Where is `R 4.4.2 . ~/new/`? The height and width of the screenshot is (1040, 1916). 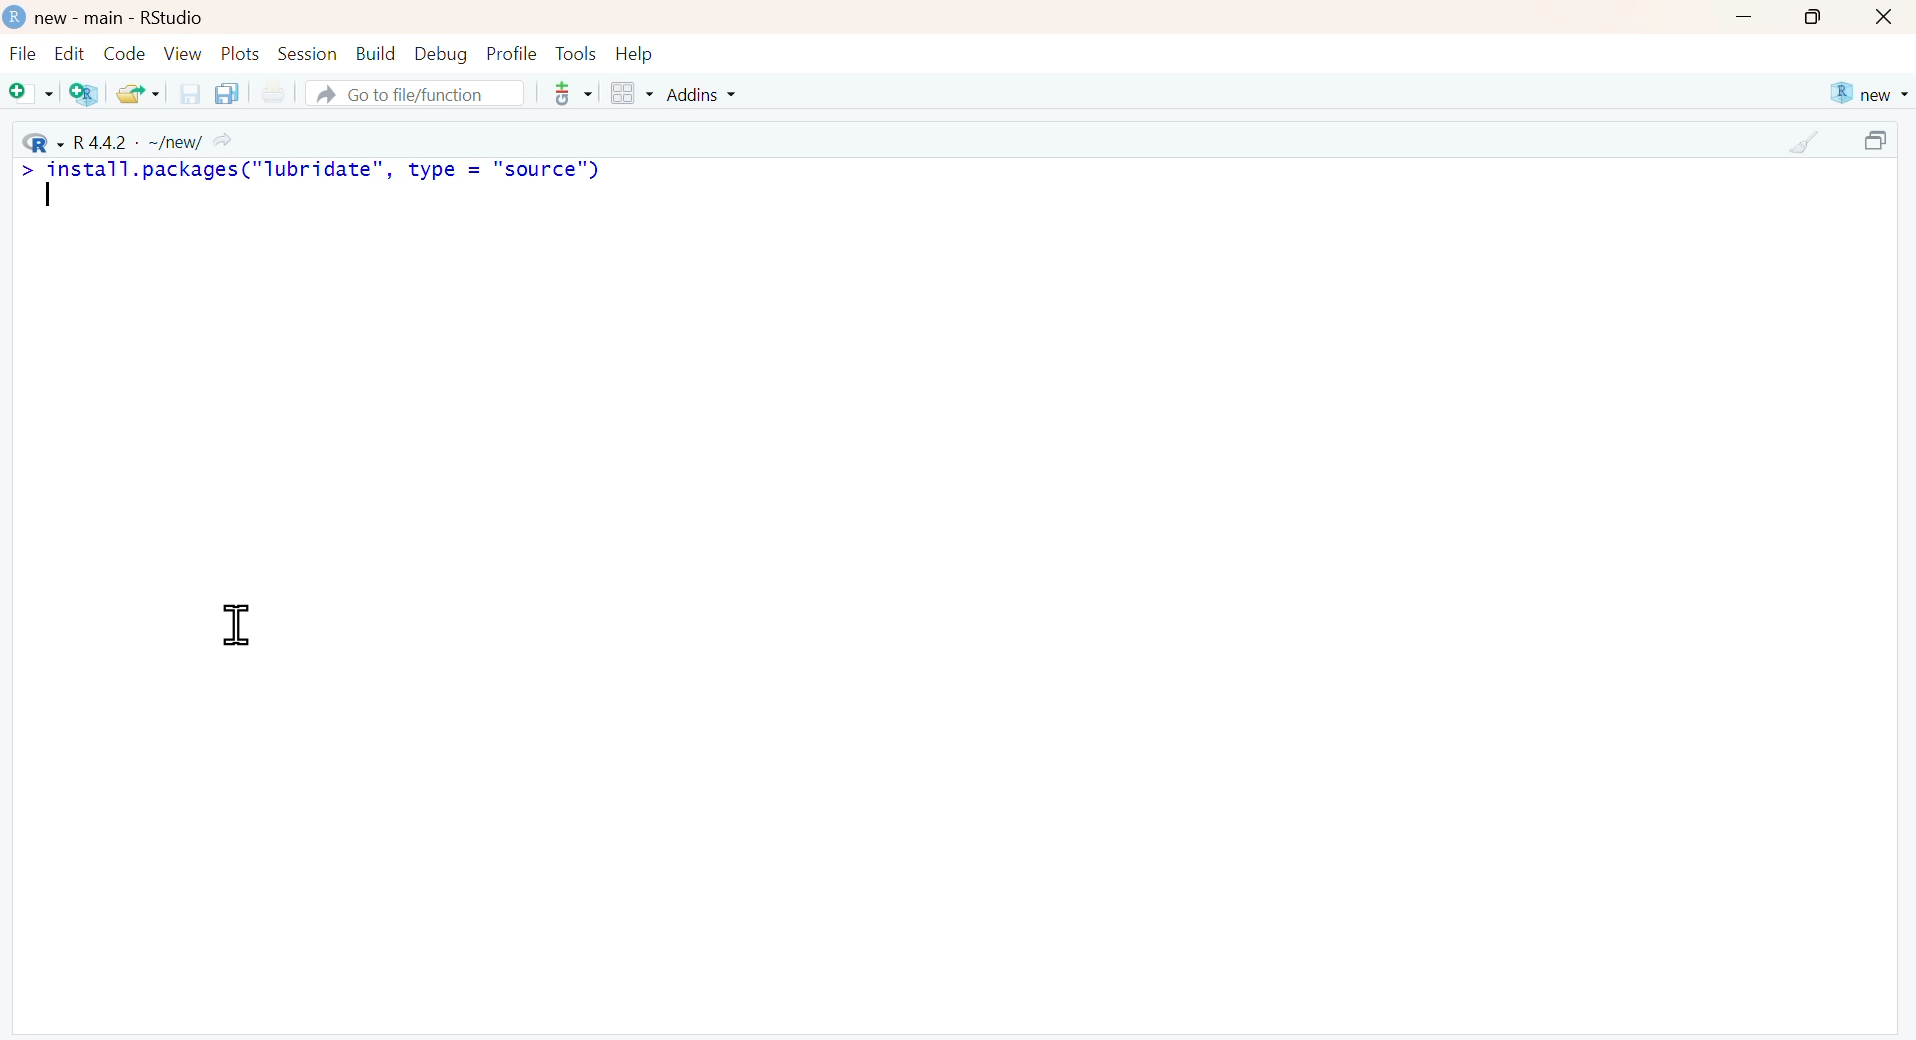 R 4.4.2 . ~/new/ is located at coordinates (130, 140).